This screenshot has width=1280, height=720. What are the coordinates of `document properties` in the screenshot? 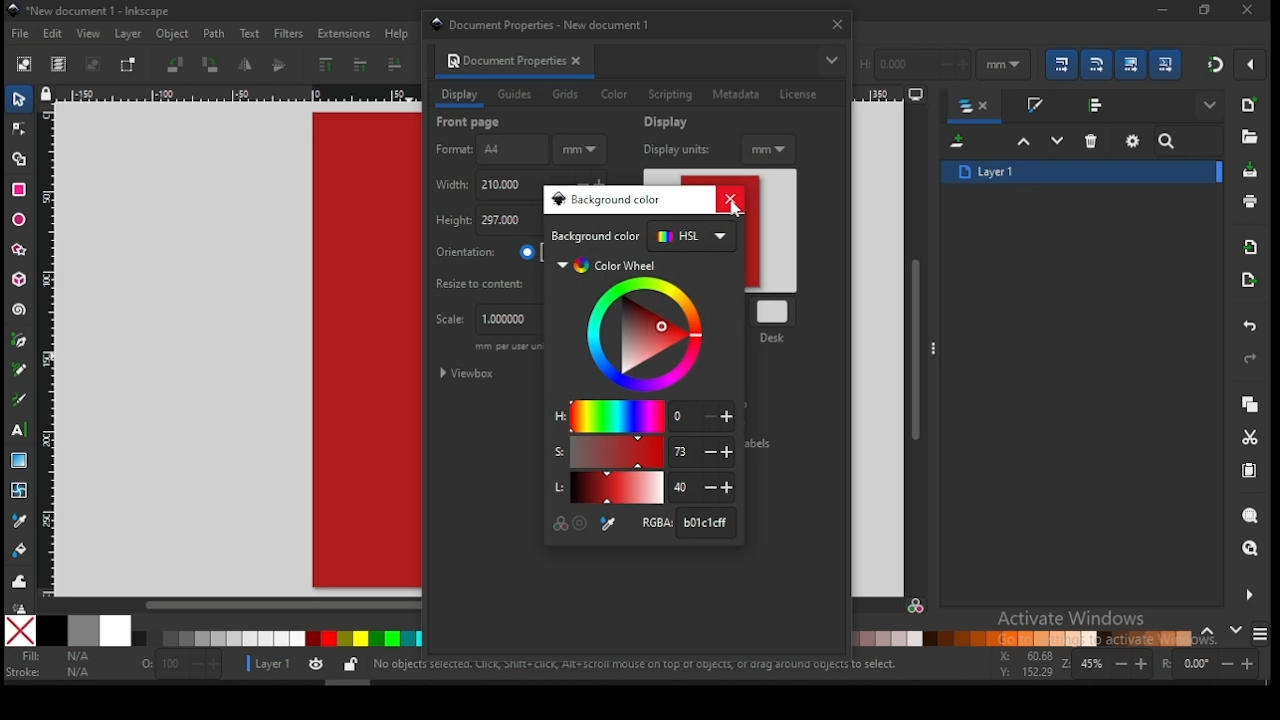 It's located at (503, 60).